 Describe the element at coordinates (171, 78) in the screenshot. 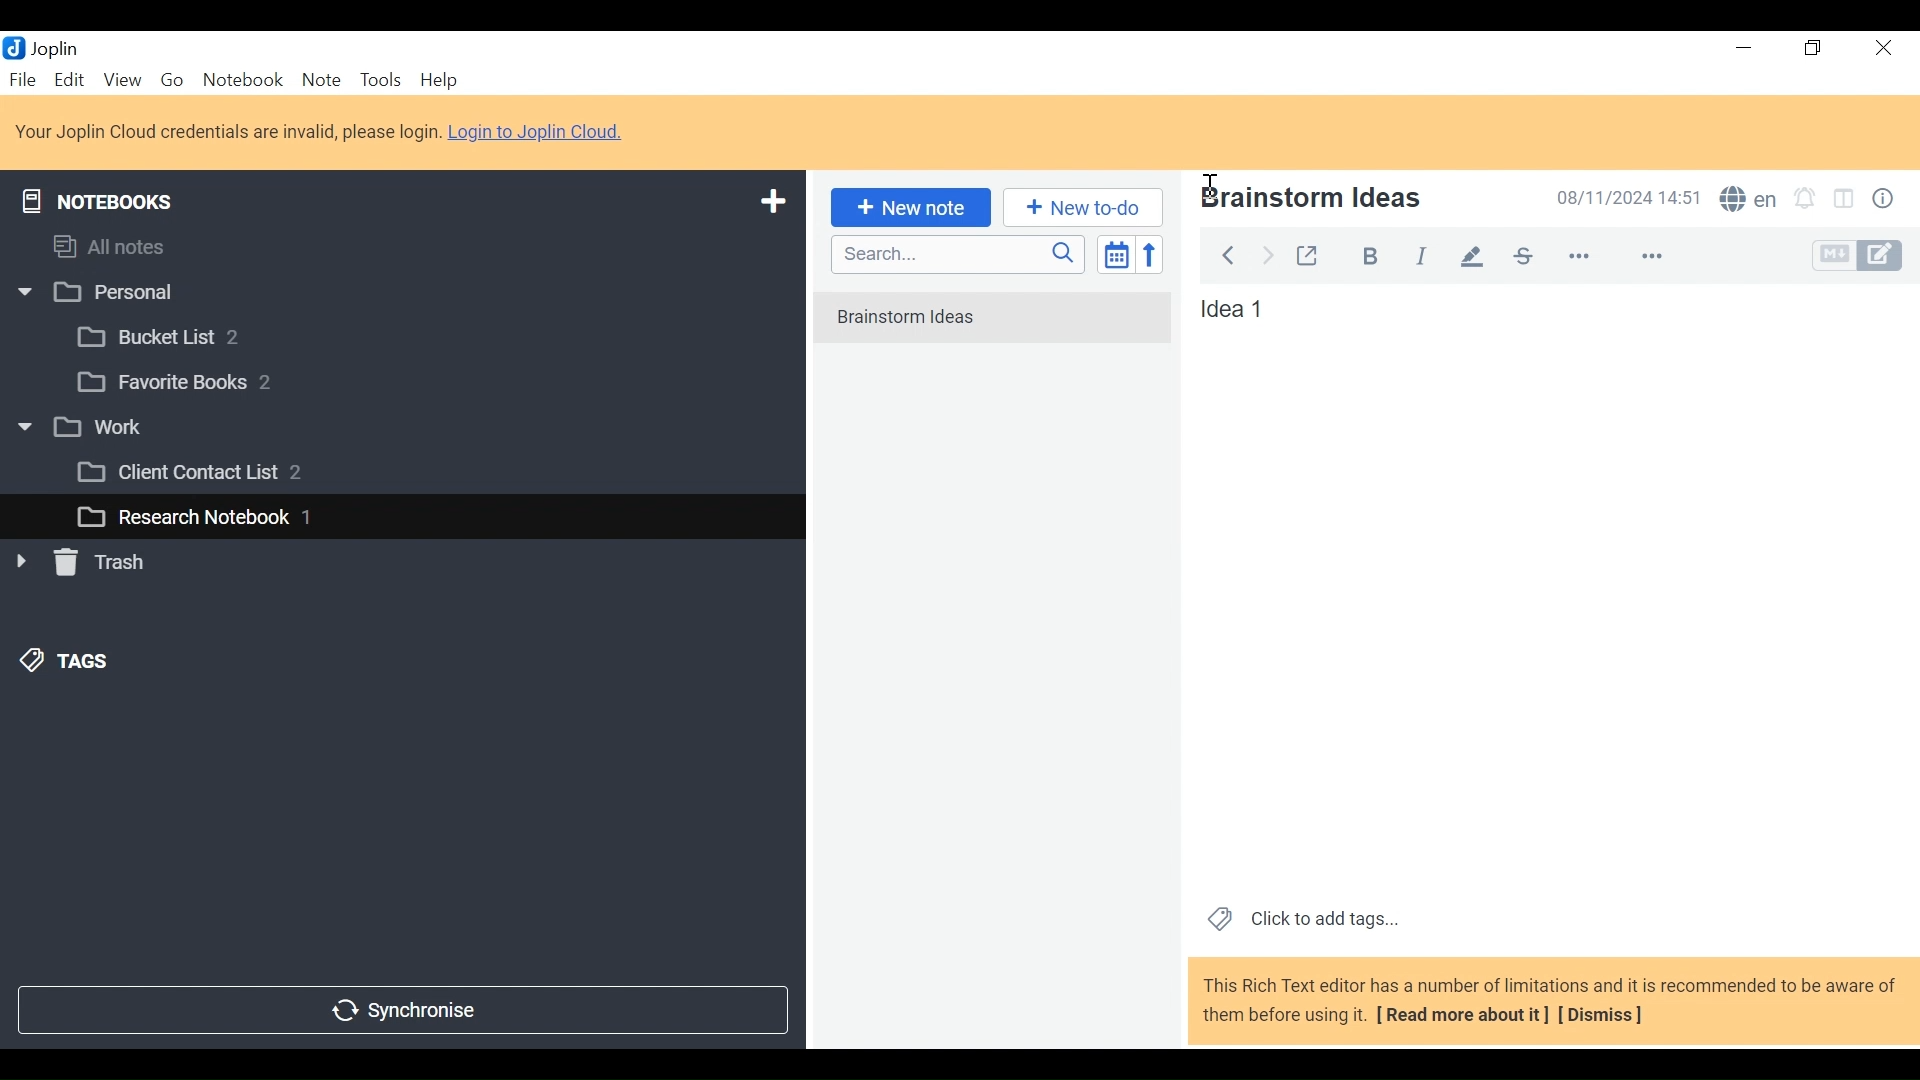

I see `Go` at that location.